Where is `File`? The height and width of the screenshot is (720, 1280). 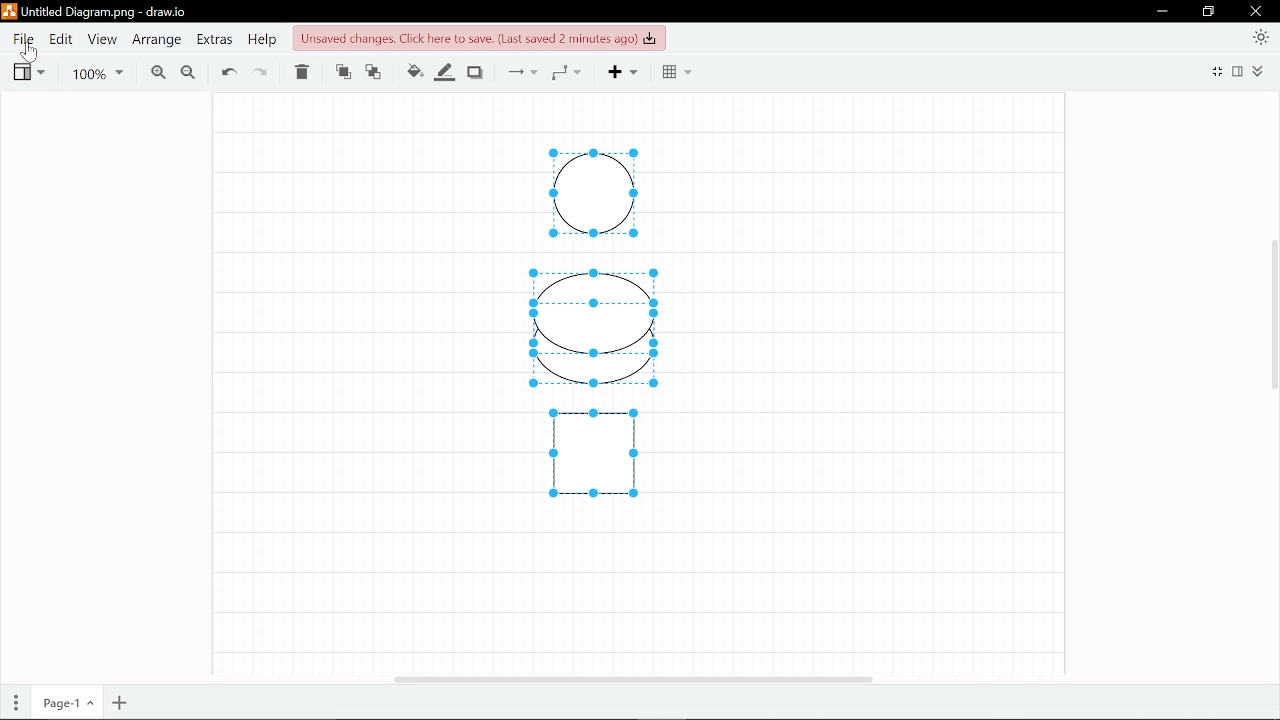
File is located at coordinates (24, 39).